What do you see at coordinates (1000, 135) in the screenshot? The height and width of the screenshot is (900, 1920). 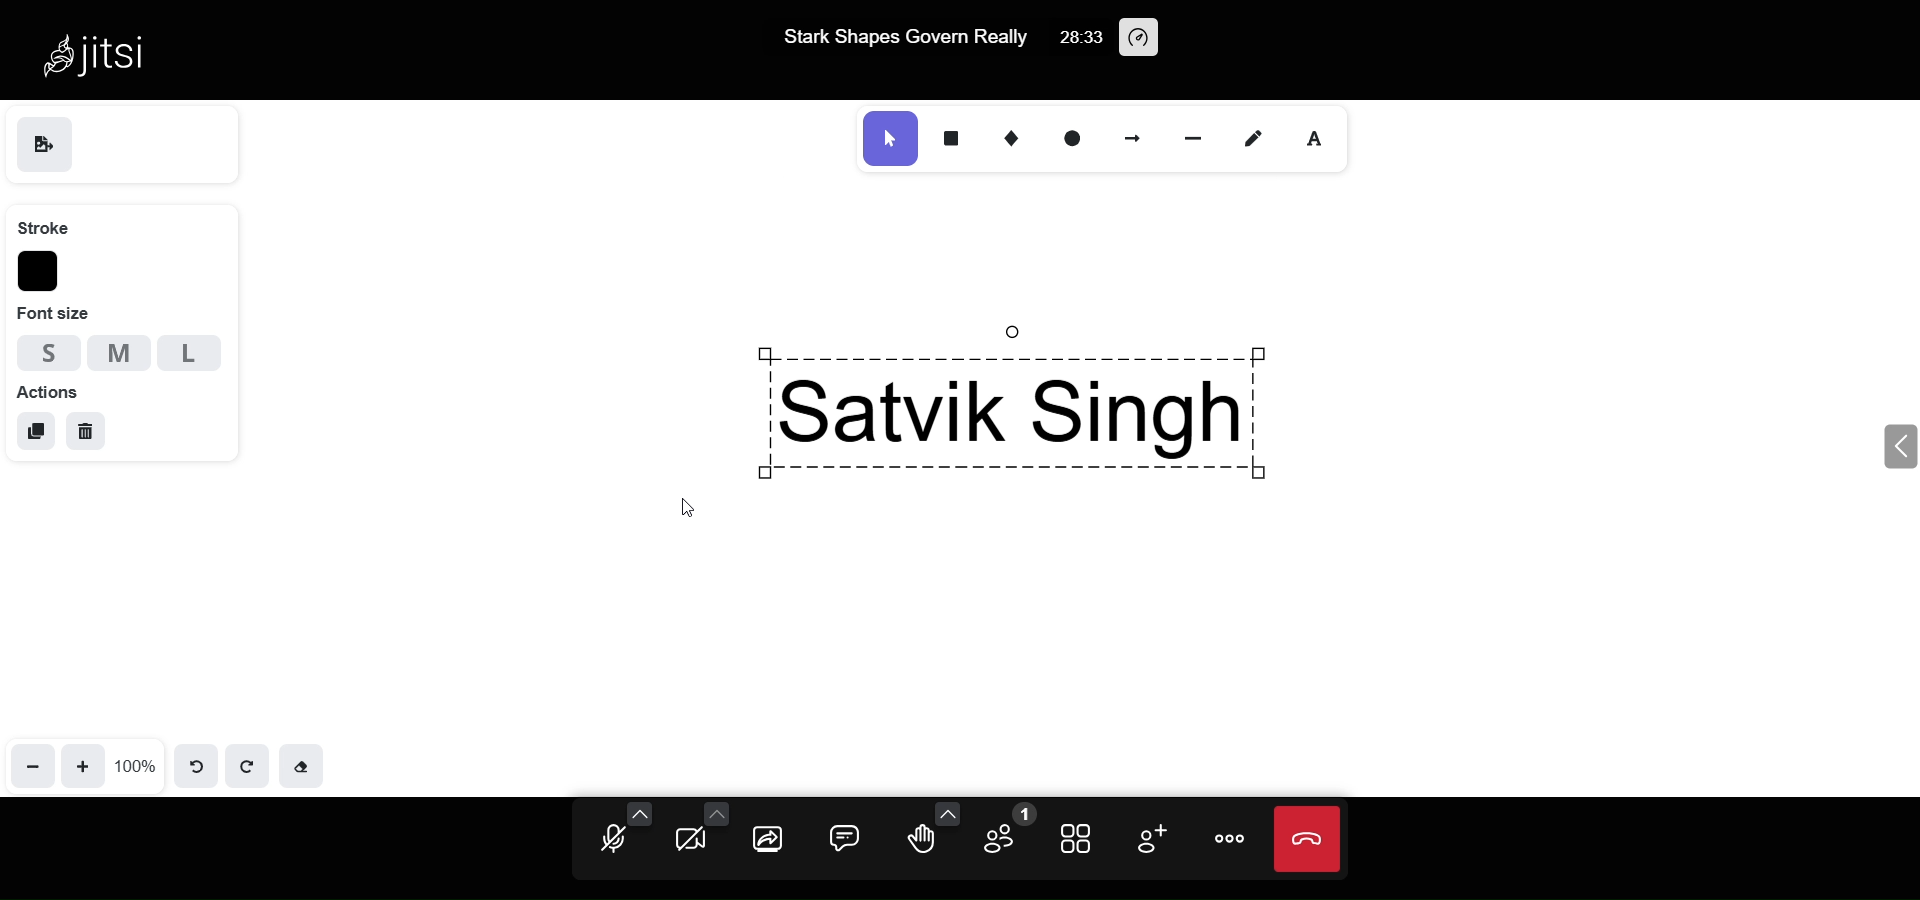 I see `diamond` at bounding box center [1000, 135].